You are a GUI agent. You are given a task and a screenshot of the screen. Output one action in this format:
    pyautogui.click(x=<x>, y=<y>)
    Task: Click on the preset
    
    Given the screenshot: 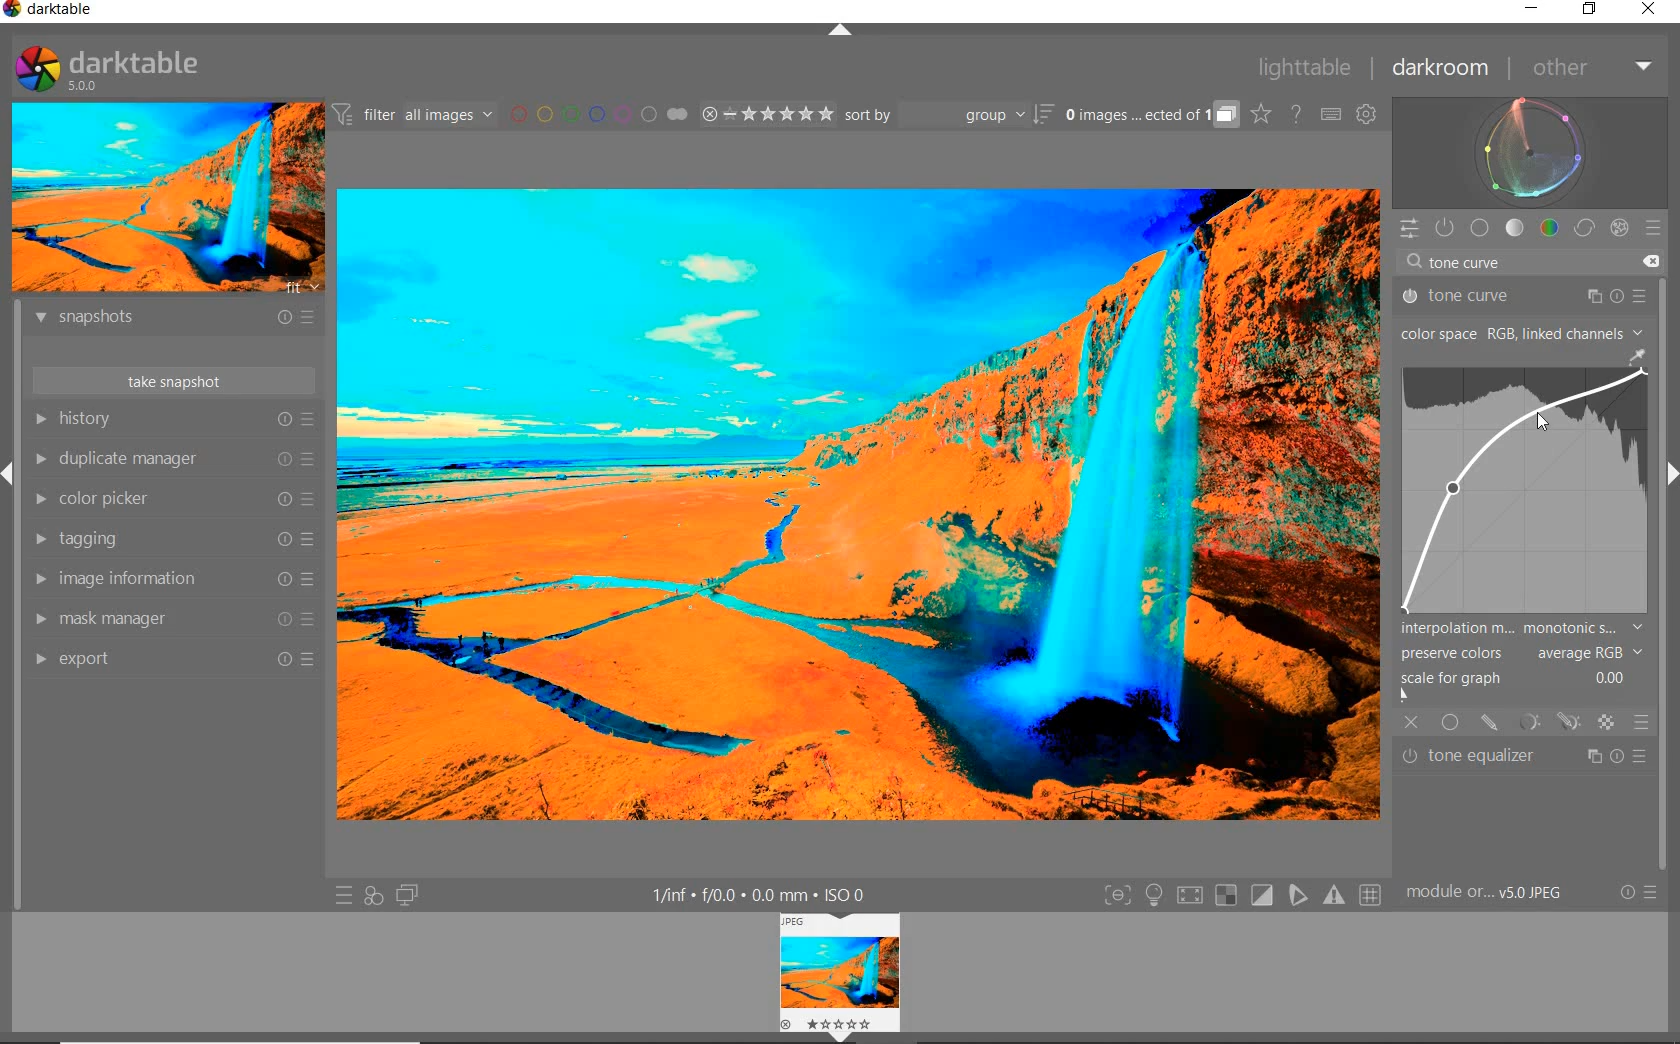 What is the action you would take?
    pyautogui.click(x=1655, y=225)
    